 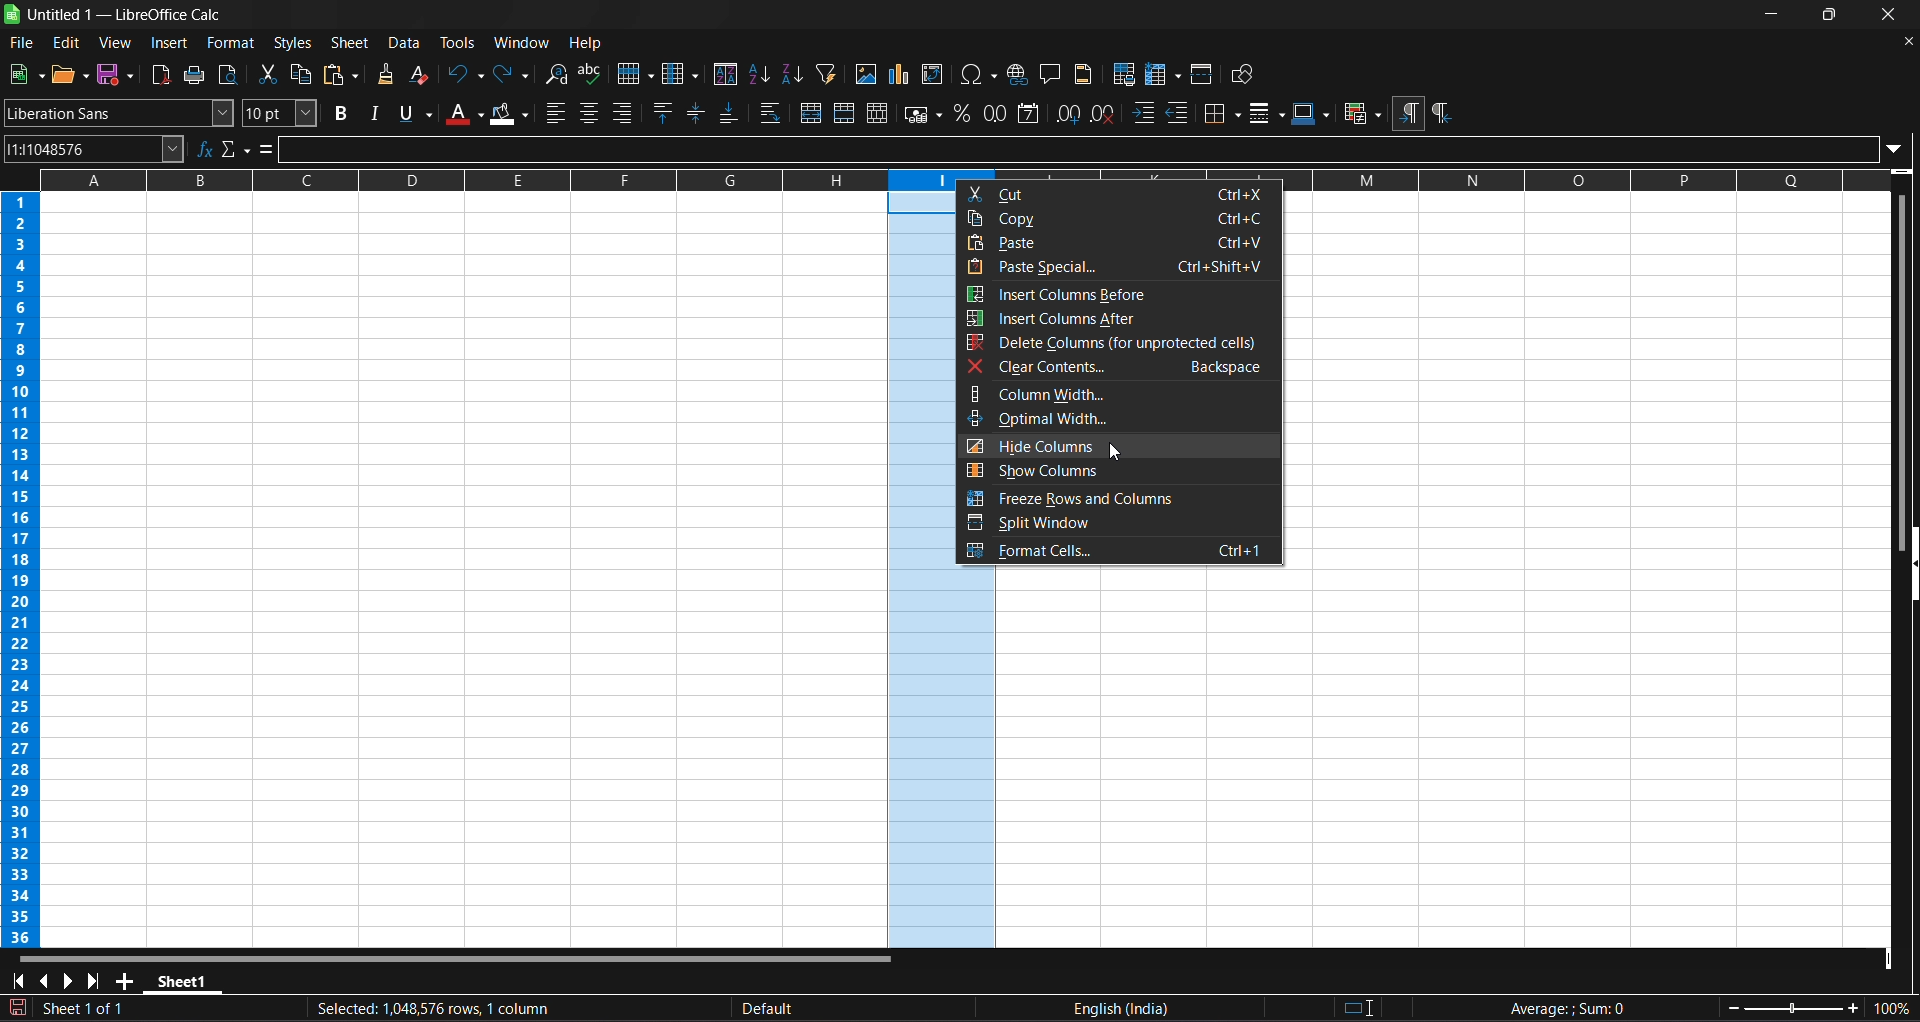 What do you see at coordinates (1562, 1008) in the screenshot?
I see `formula` at bounding box center [1562, 1008].